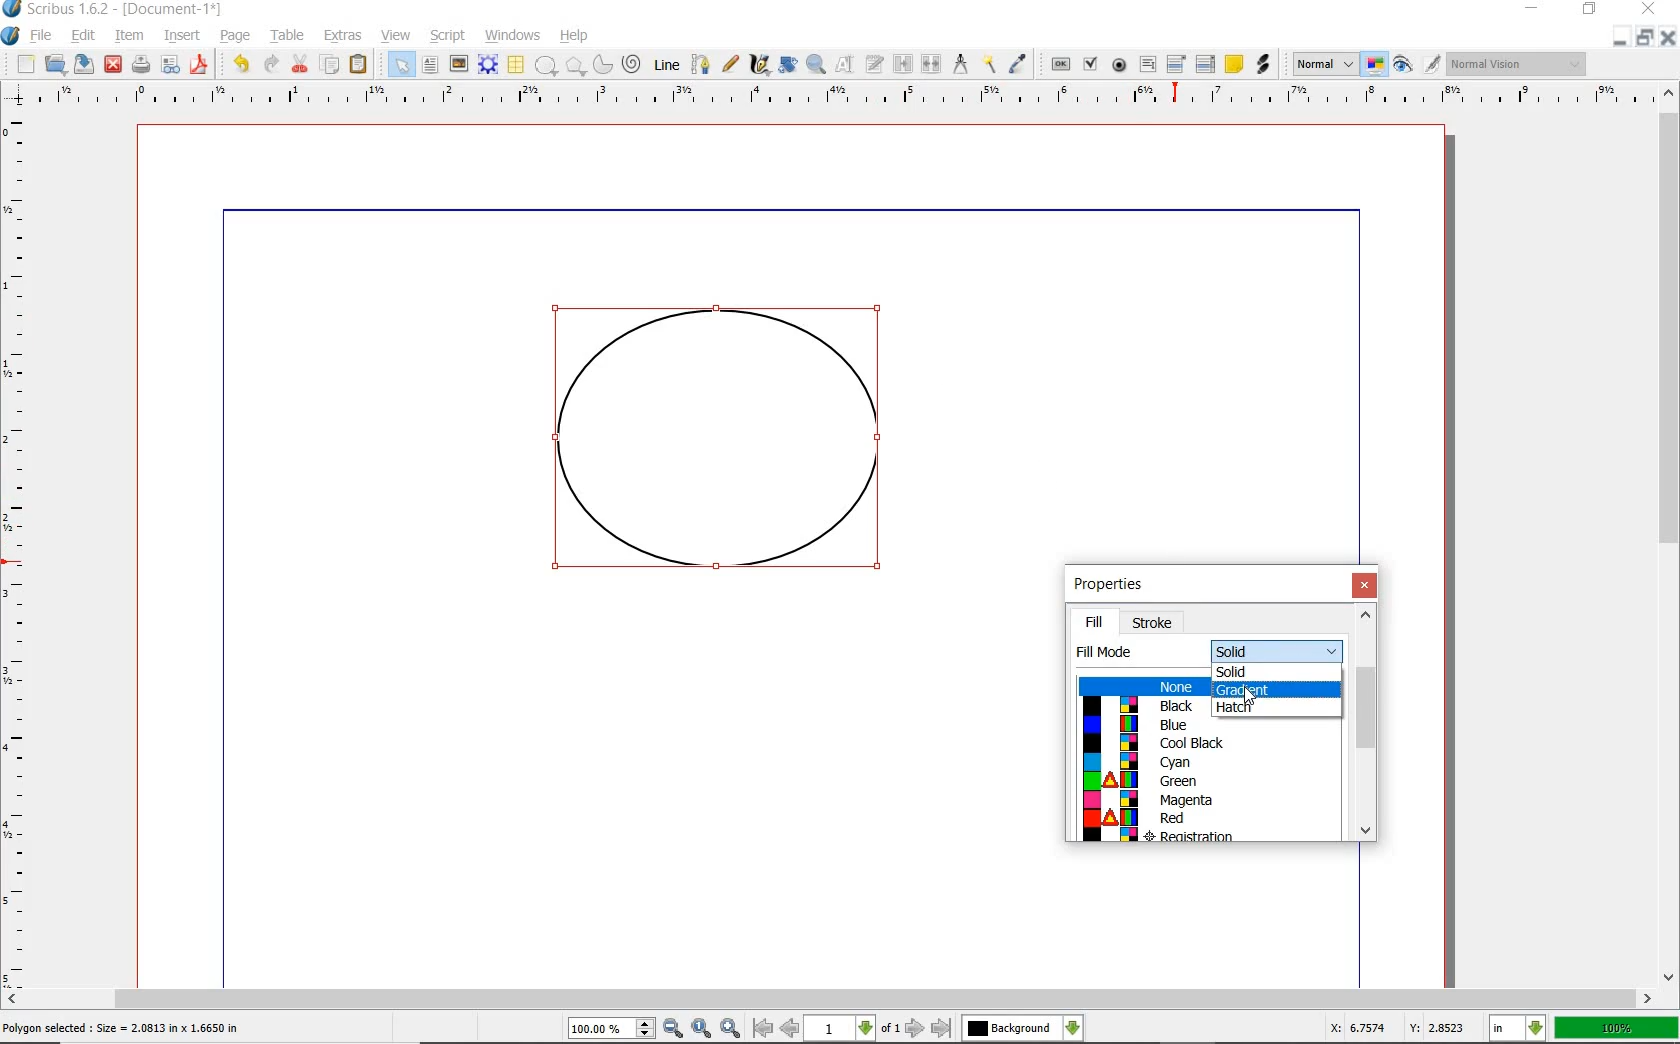 This screenshot has height=1044, width=1680. I want to click on EYE DROPPER, so click(1019, 65).